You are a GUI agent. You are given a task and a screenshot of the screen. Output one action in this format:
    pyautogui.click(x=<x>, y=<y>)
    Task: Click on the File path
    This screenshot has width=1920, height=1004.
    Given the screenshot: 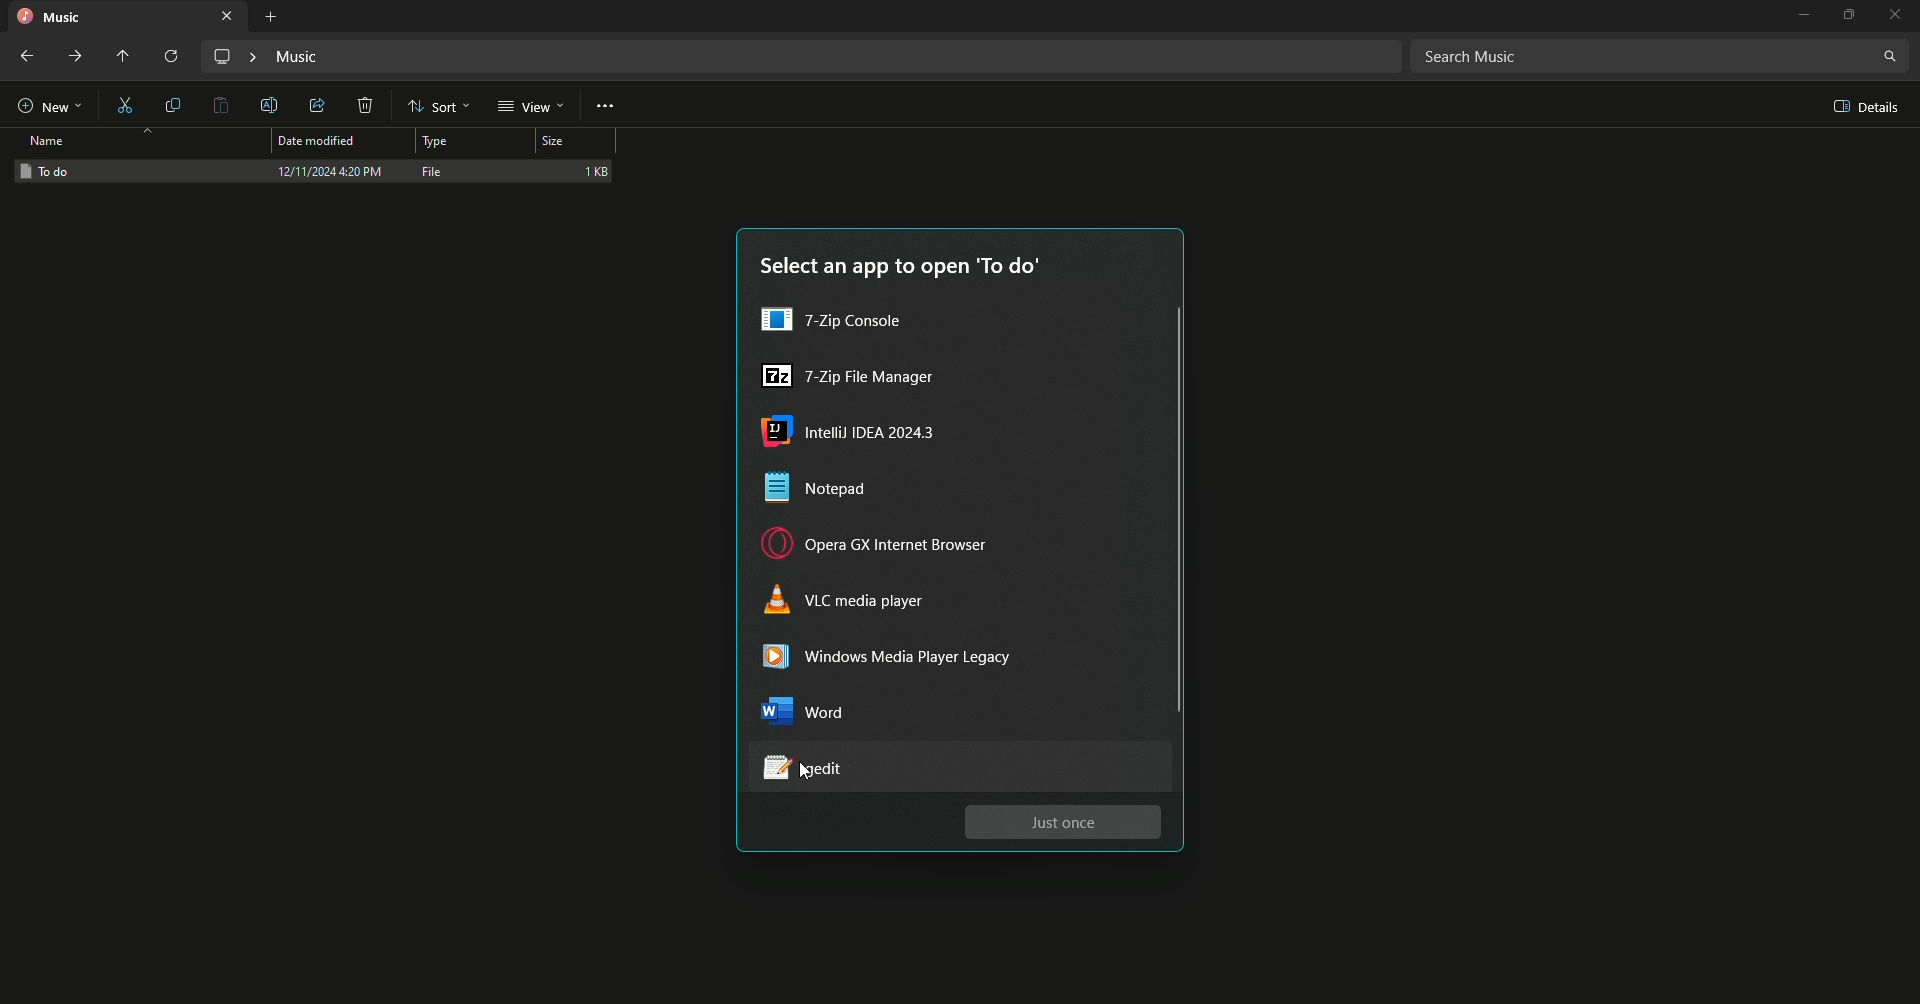 What is the action you would take?
    pyautogui.click(x=797, y=56)
    